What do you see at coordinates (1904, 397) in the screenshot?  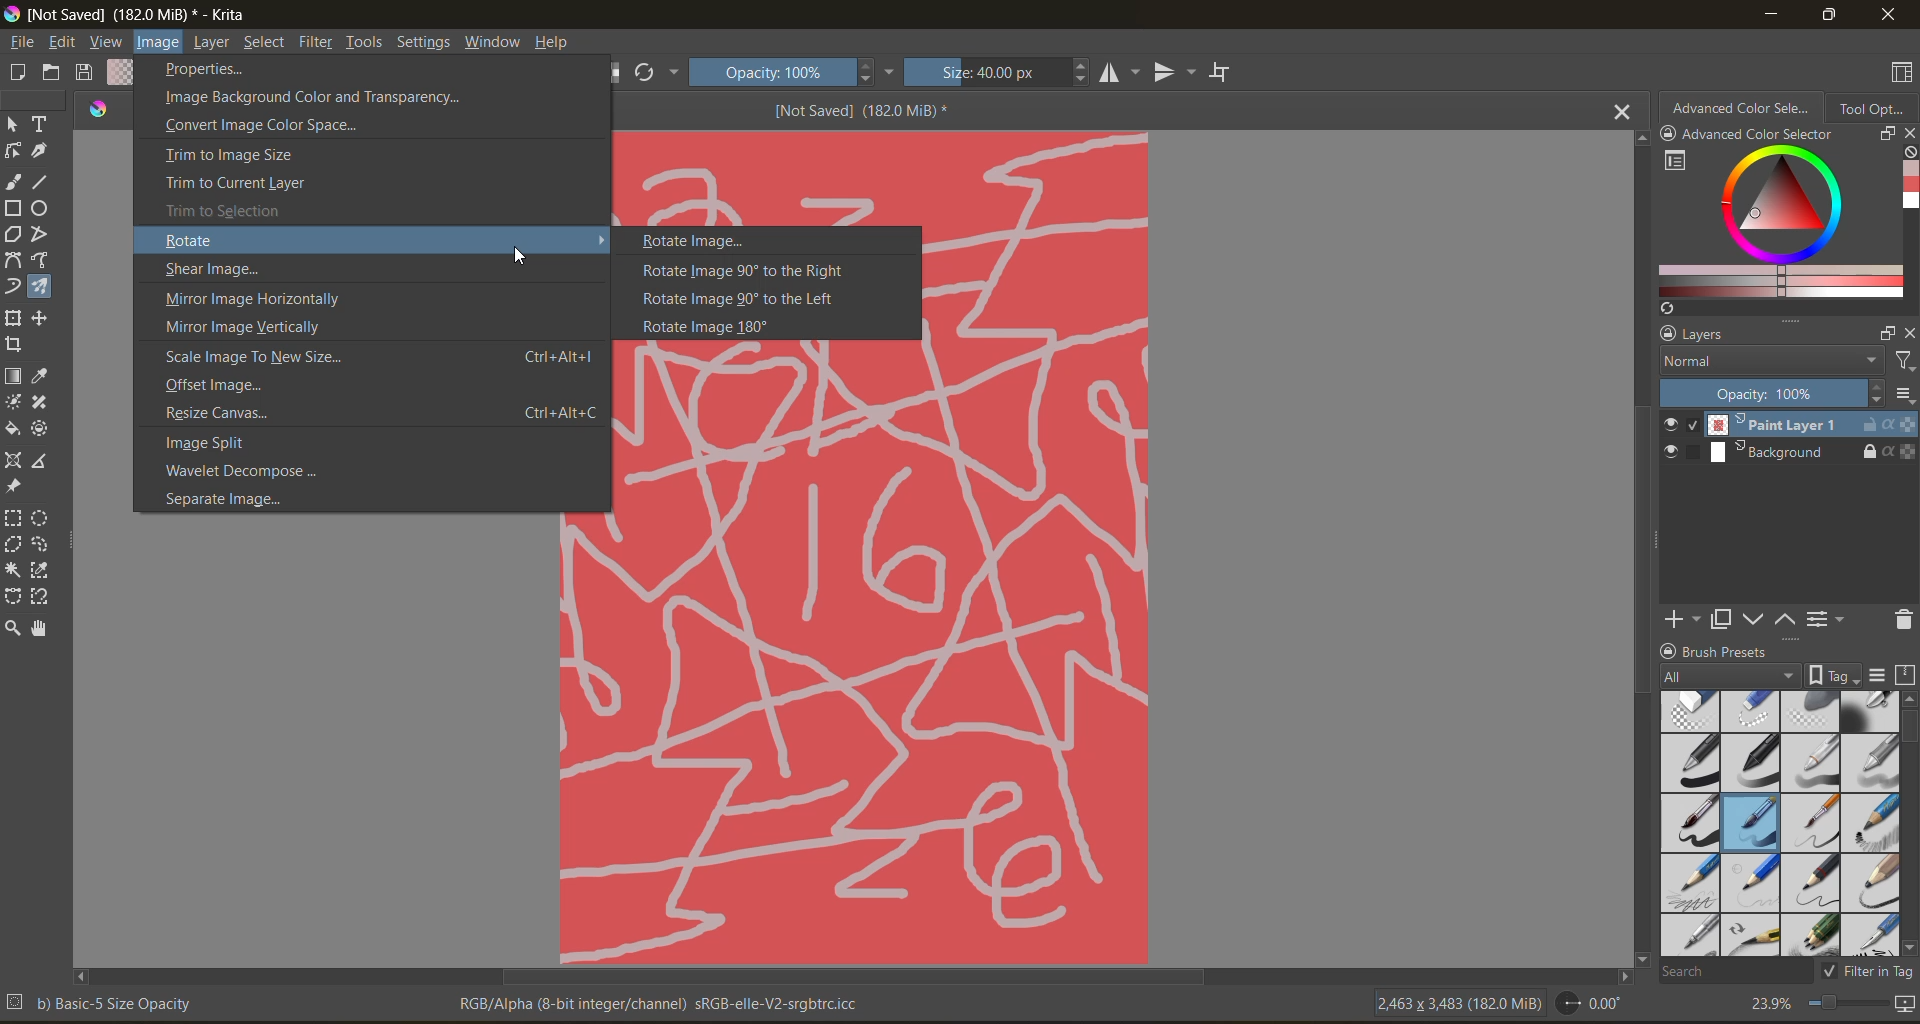 I see `options` at bounding box center [1904, 397].